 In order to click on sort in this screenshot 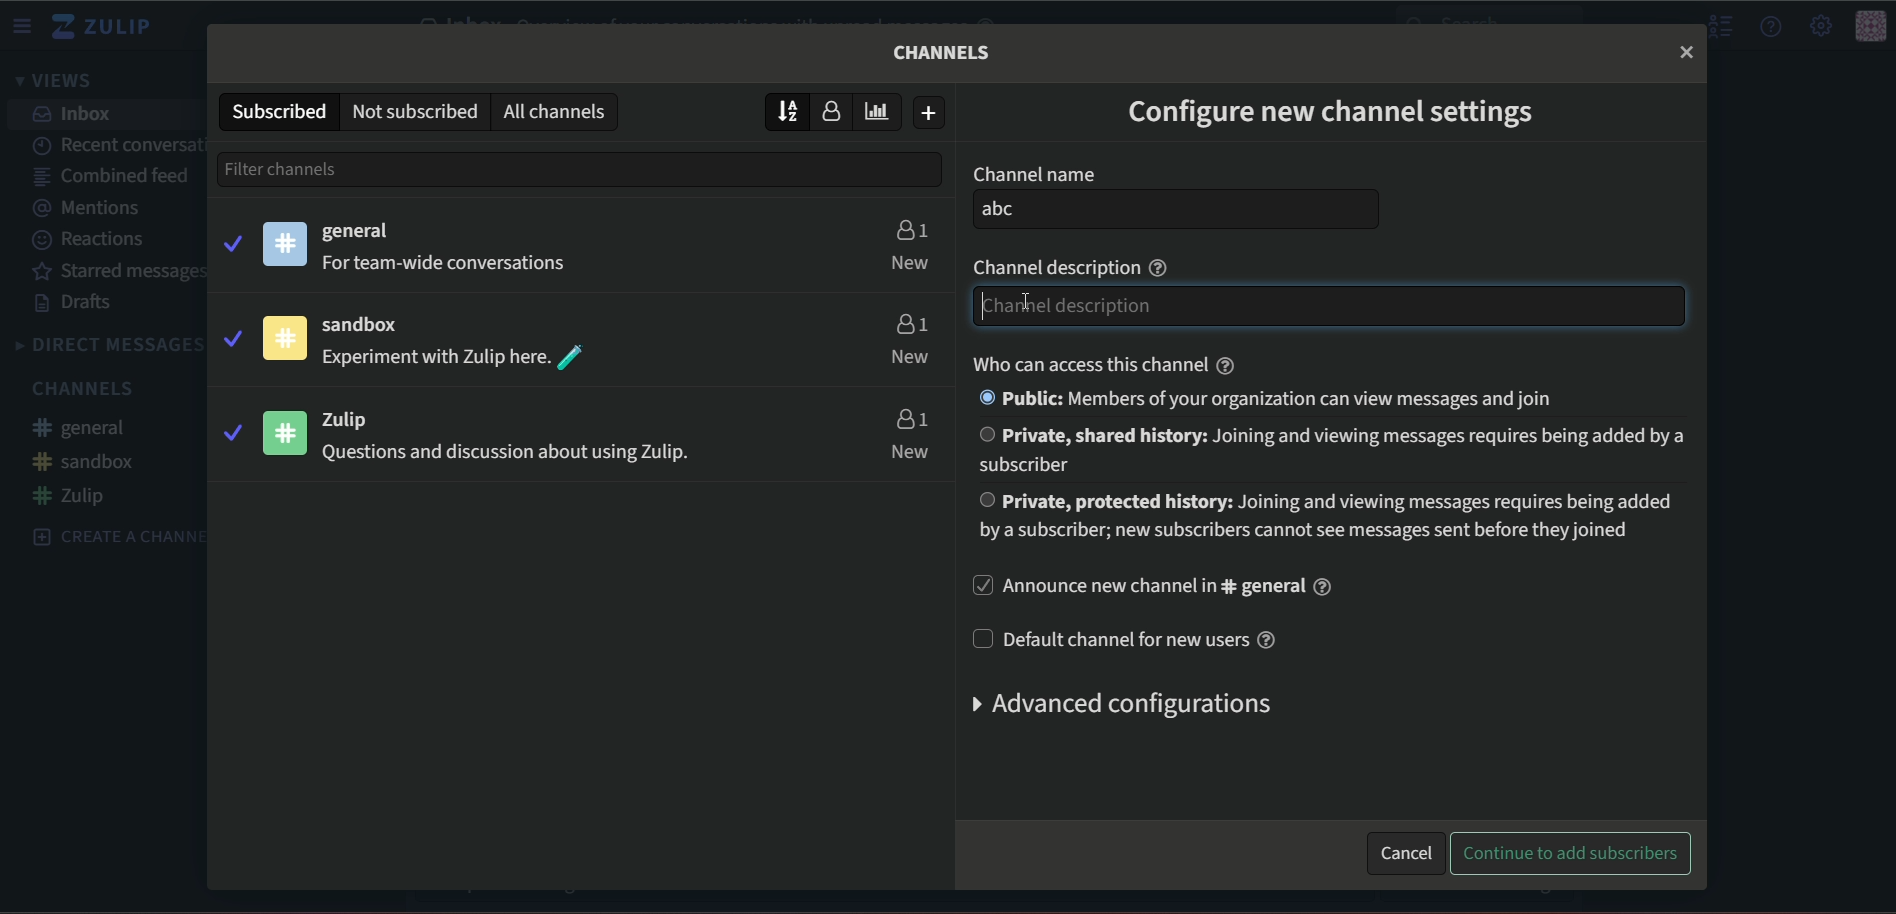, I will do `click(788, 110)`.